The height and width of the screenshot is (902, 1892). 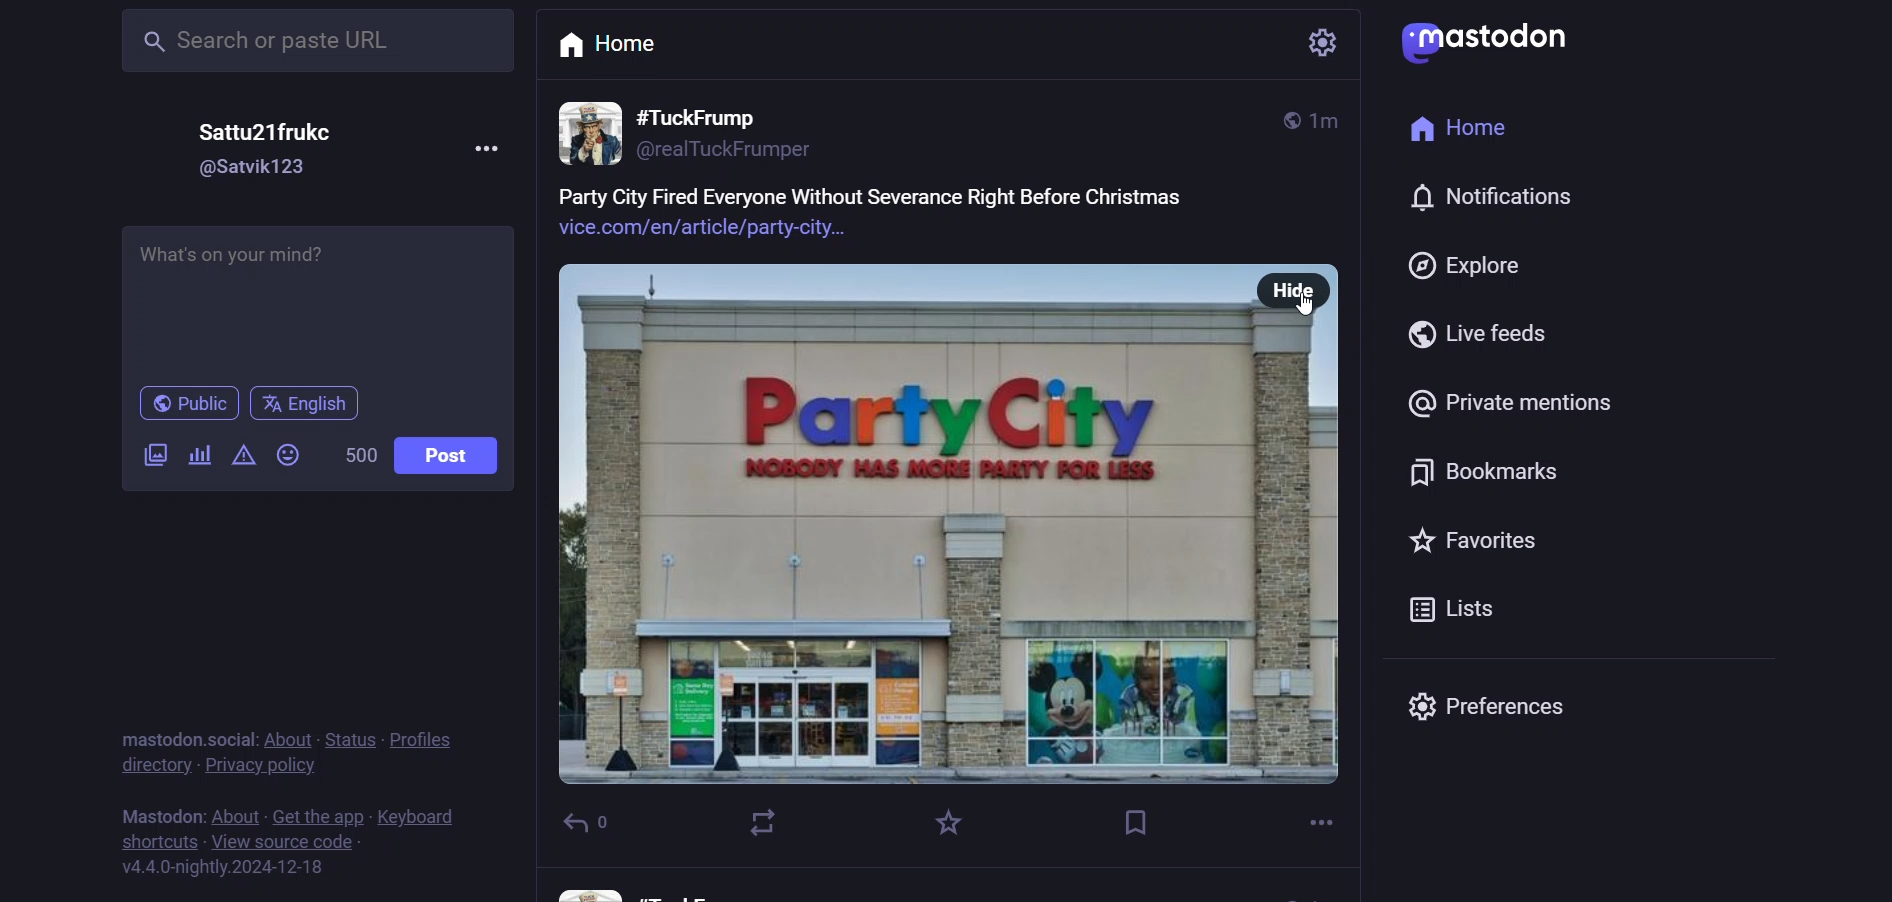 I want to click on @username, so click(x=258, y=172).